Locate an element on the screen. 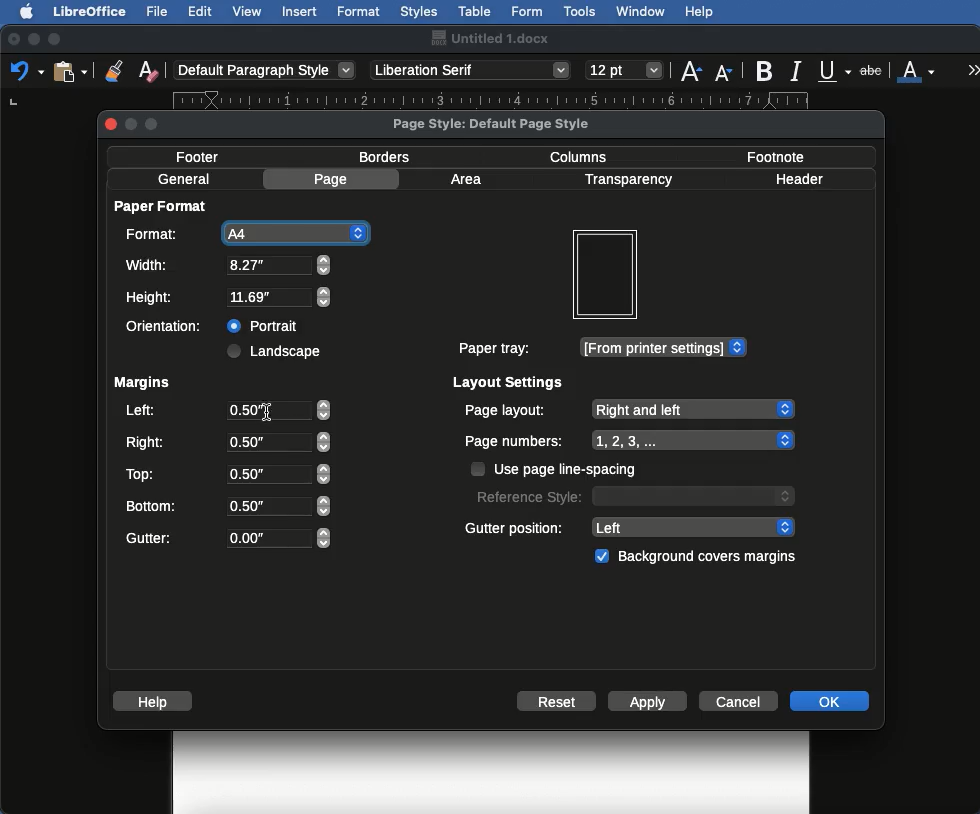 This screenshot has height=814, width=980. Bottom is located at coordinates (227, 504).